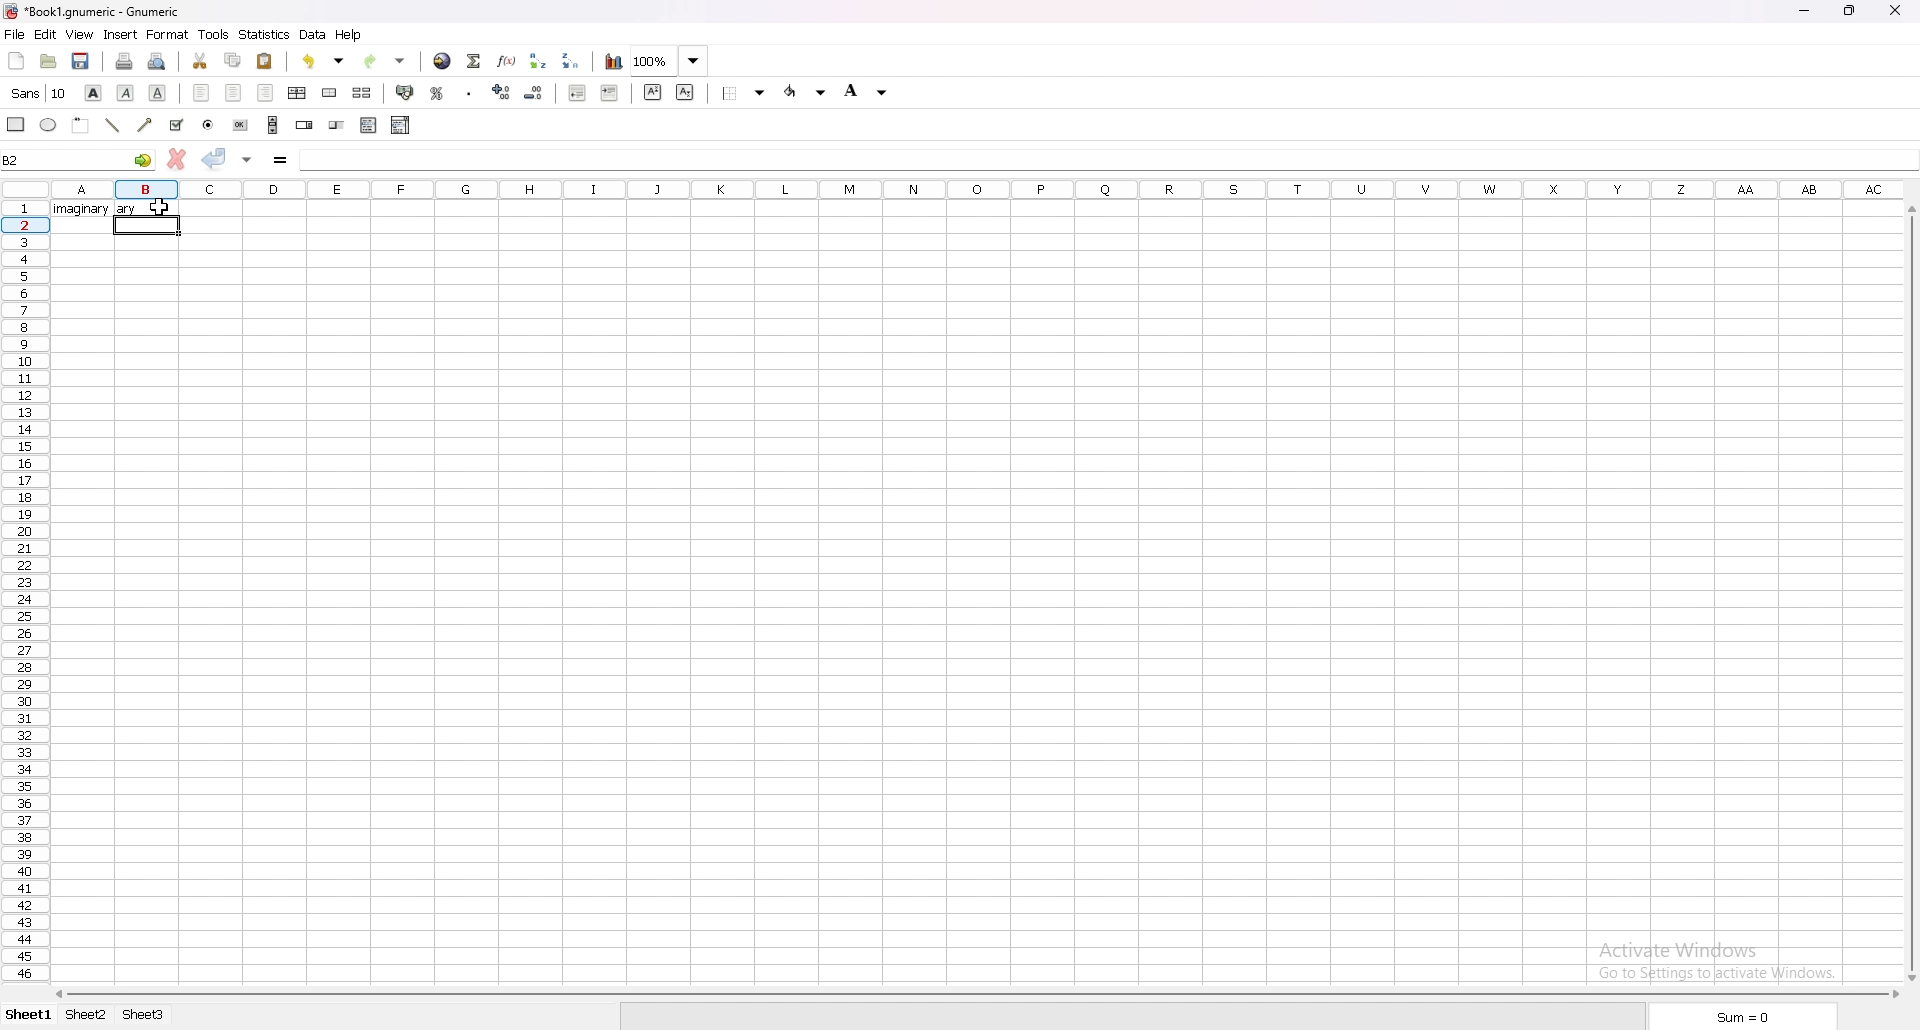 The image size is (1920, 1030). What do you see at coordinates (474, 60) in the screenshot?
I see `summation` at bounding box center [474, 60].